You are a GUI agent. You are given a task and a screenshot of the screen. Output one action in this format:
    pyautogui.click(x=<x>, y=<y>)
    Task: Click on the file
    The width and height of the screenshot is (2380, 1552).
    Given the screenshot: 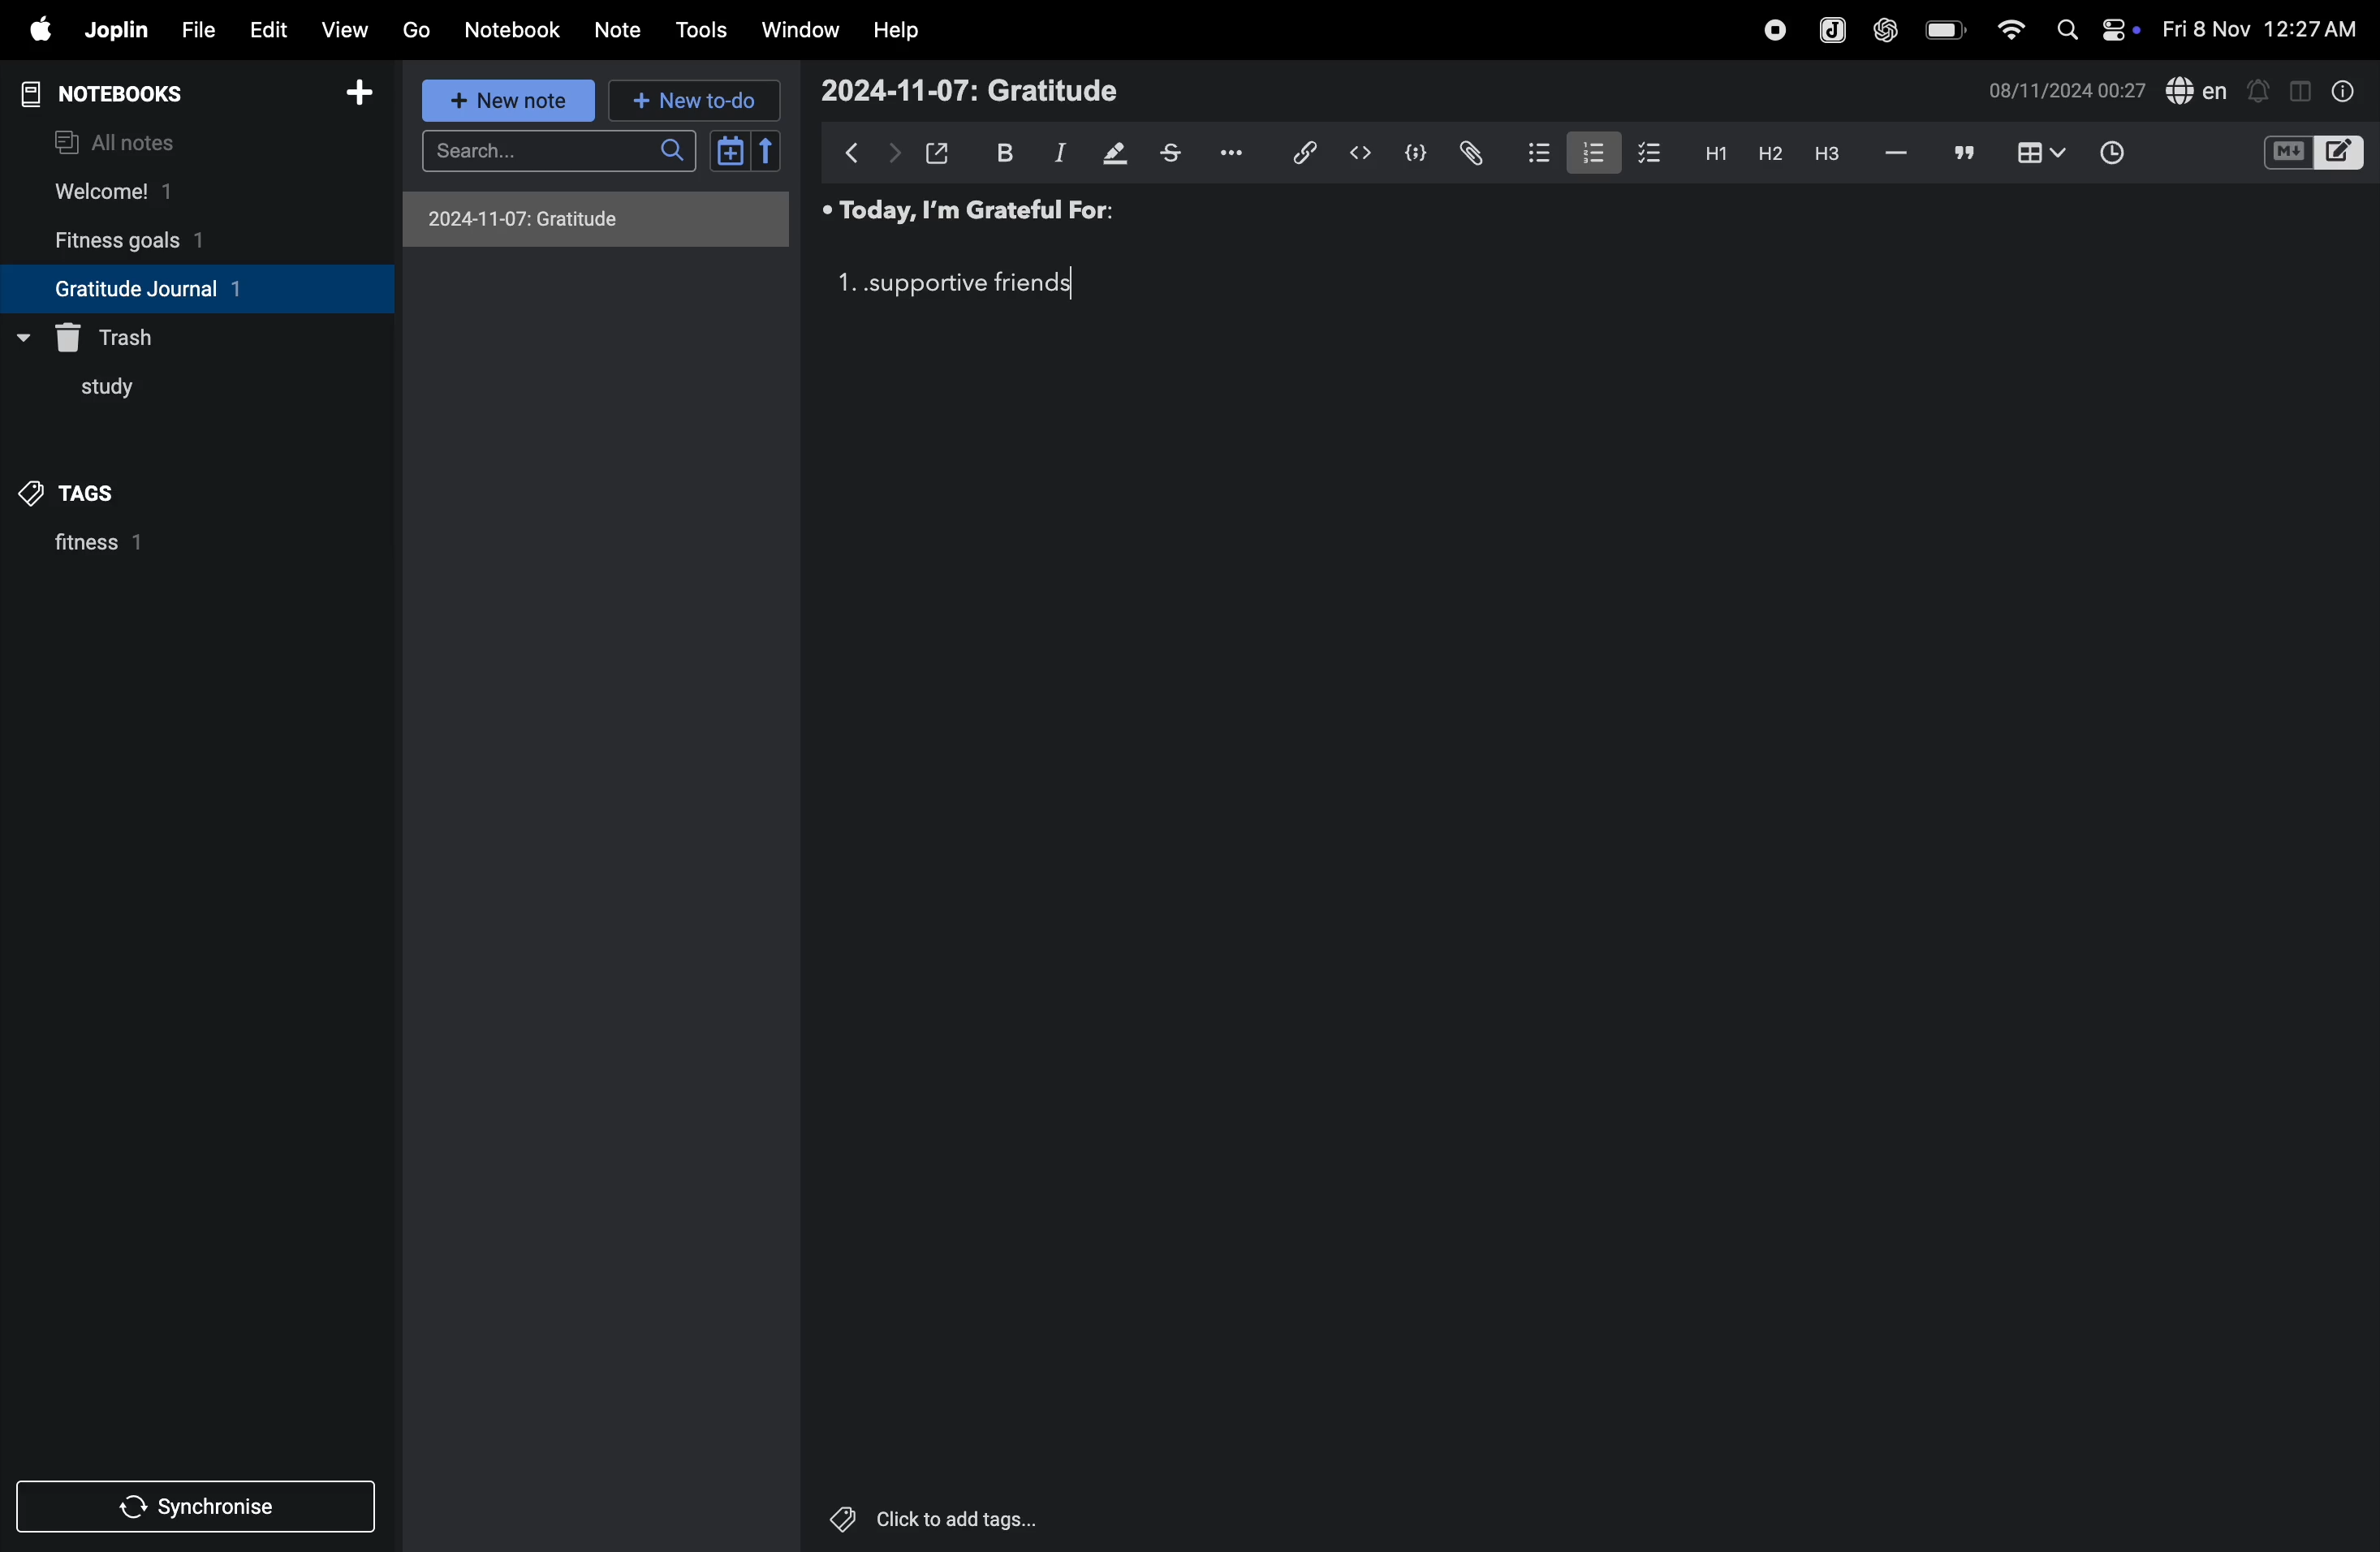 What is the action you would take?
    pyautogui.click(x=197, y=30)
    